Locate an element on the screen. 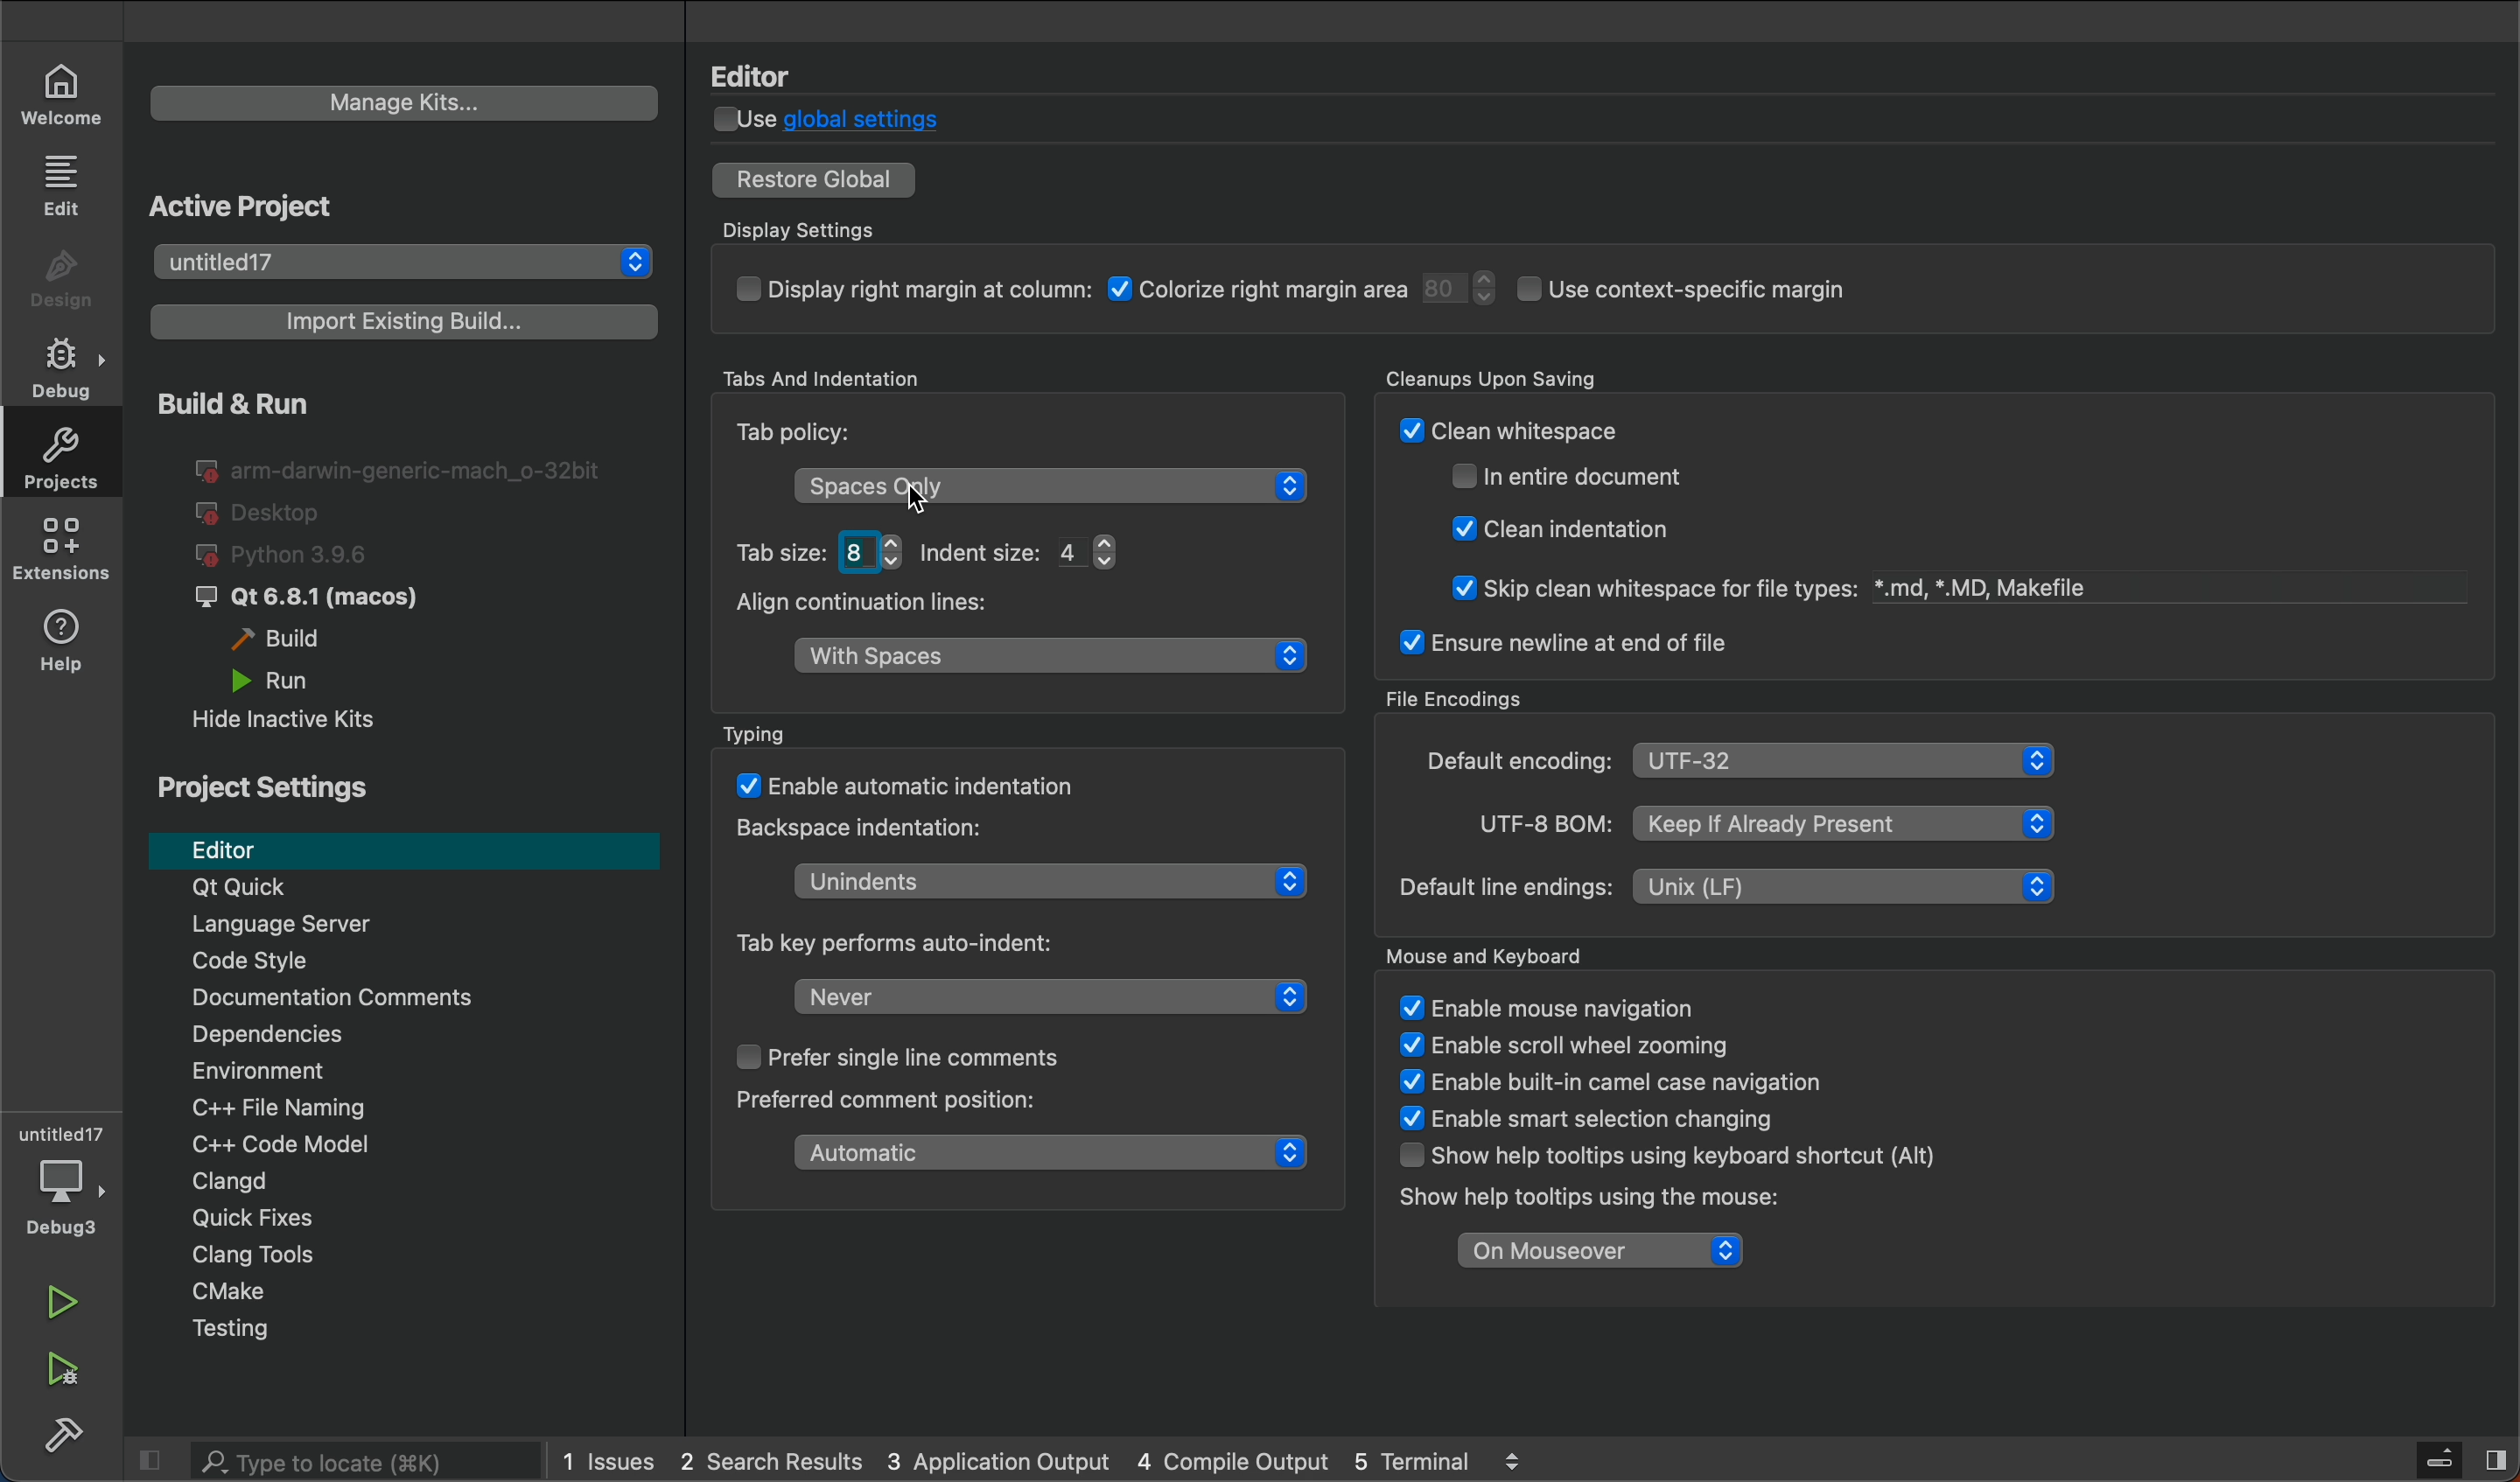 The height and width of the screenshot is (1482, 2520). I@ arm-darwin-generic-mach_o-32bit is located at coordinates (404, 469).